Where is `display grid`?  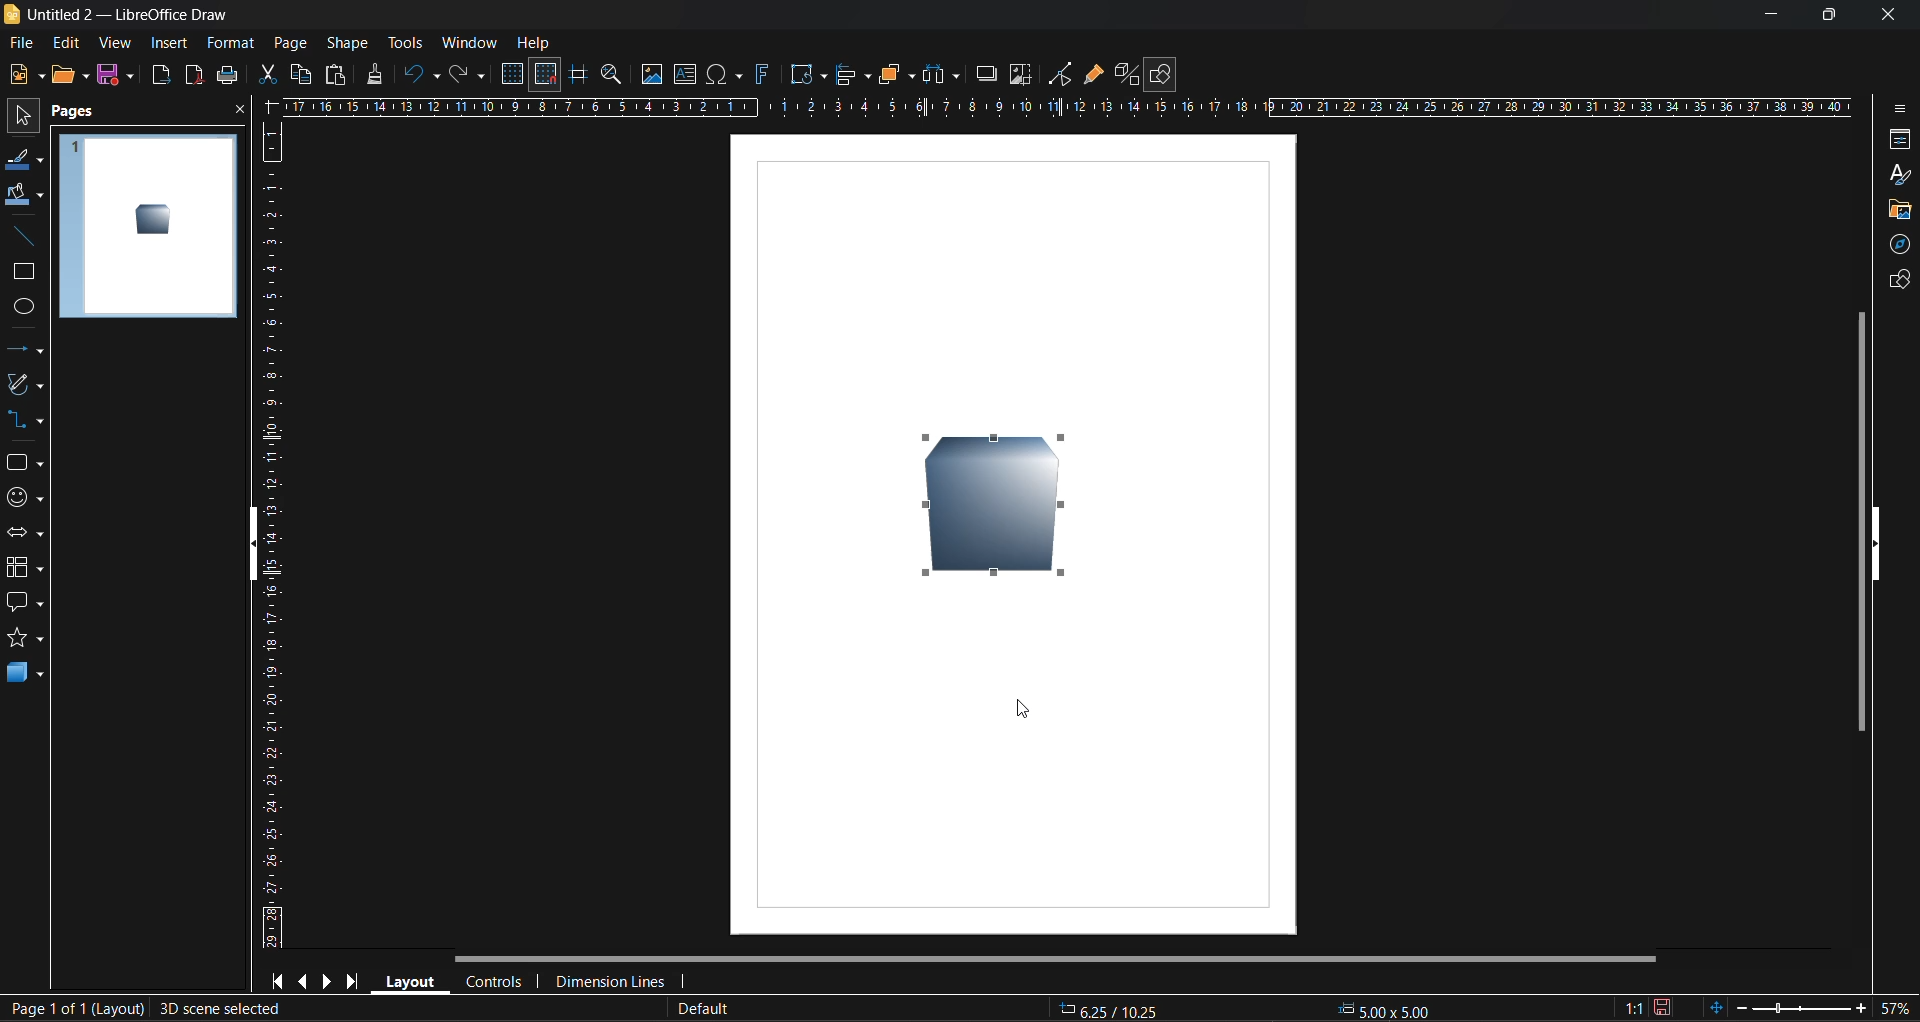
display grid is located at coordinates (515, 74).